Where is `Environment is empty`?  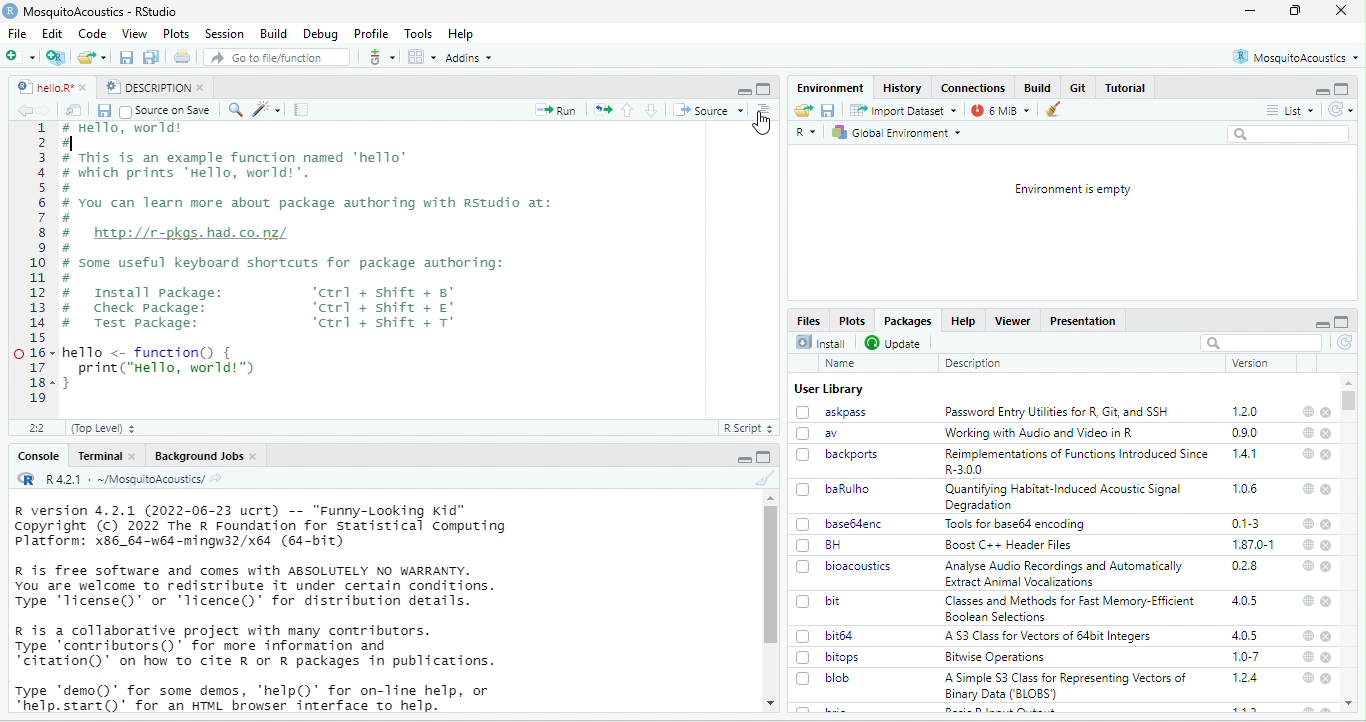 Environment is empty is located at coordinates (1072, 189).